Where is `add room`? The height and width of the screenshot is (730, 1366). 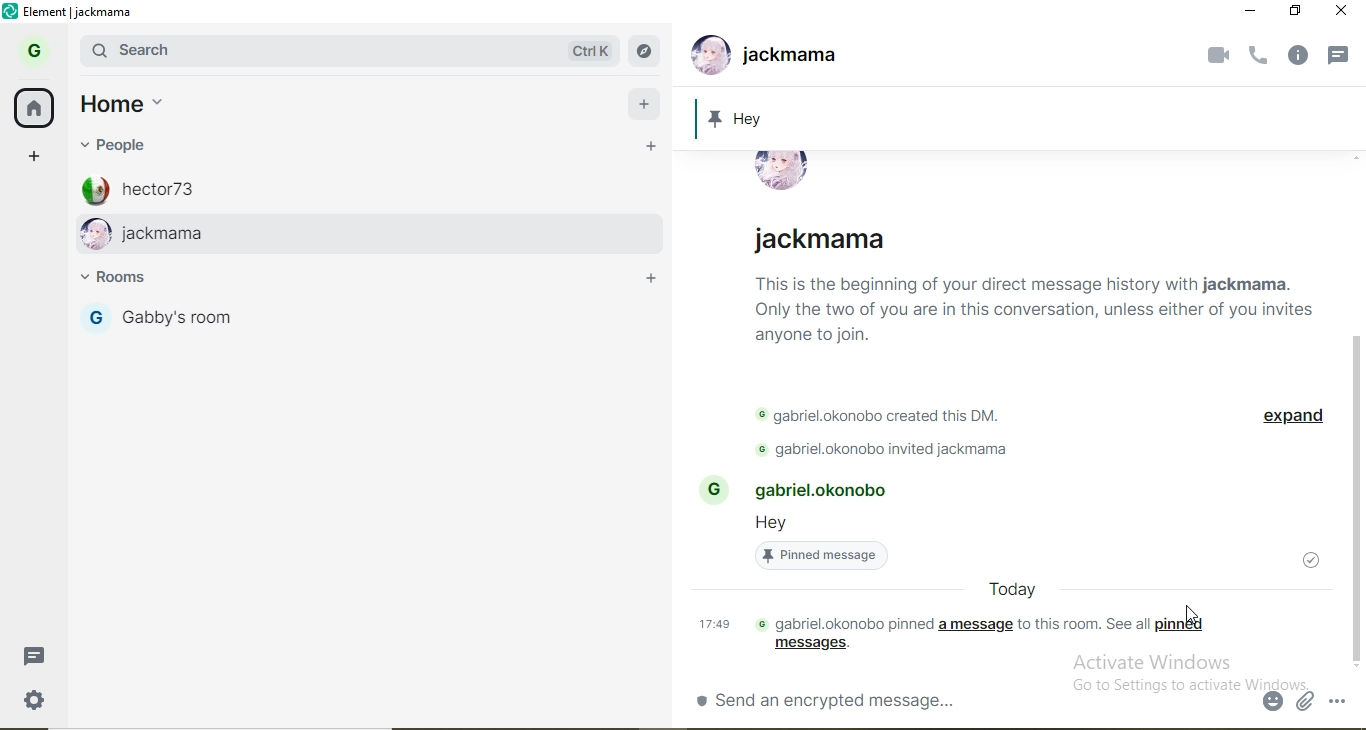
add room is located at coordinates (649, 275).